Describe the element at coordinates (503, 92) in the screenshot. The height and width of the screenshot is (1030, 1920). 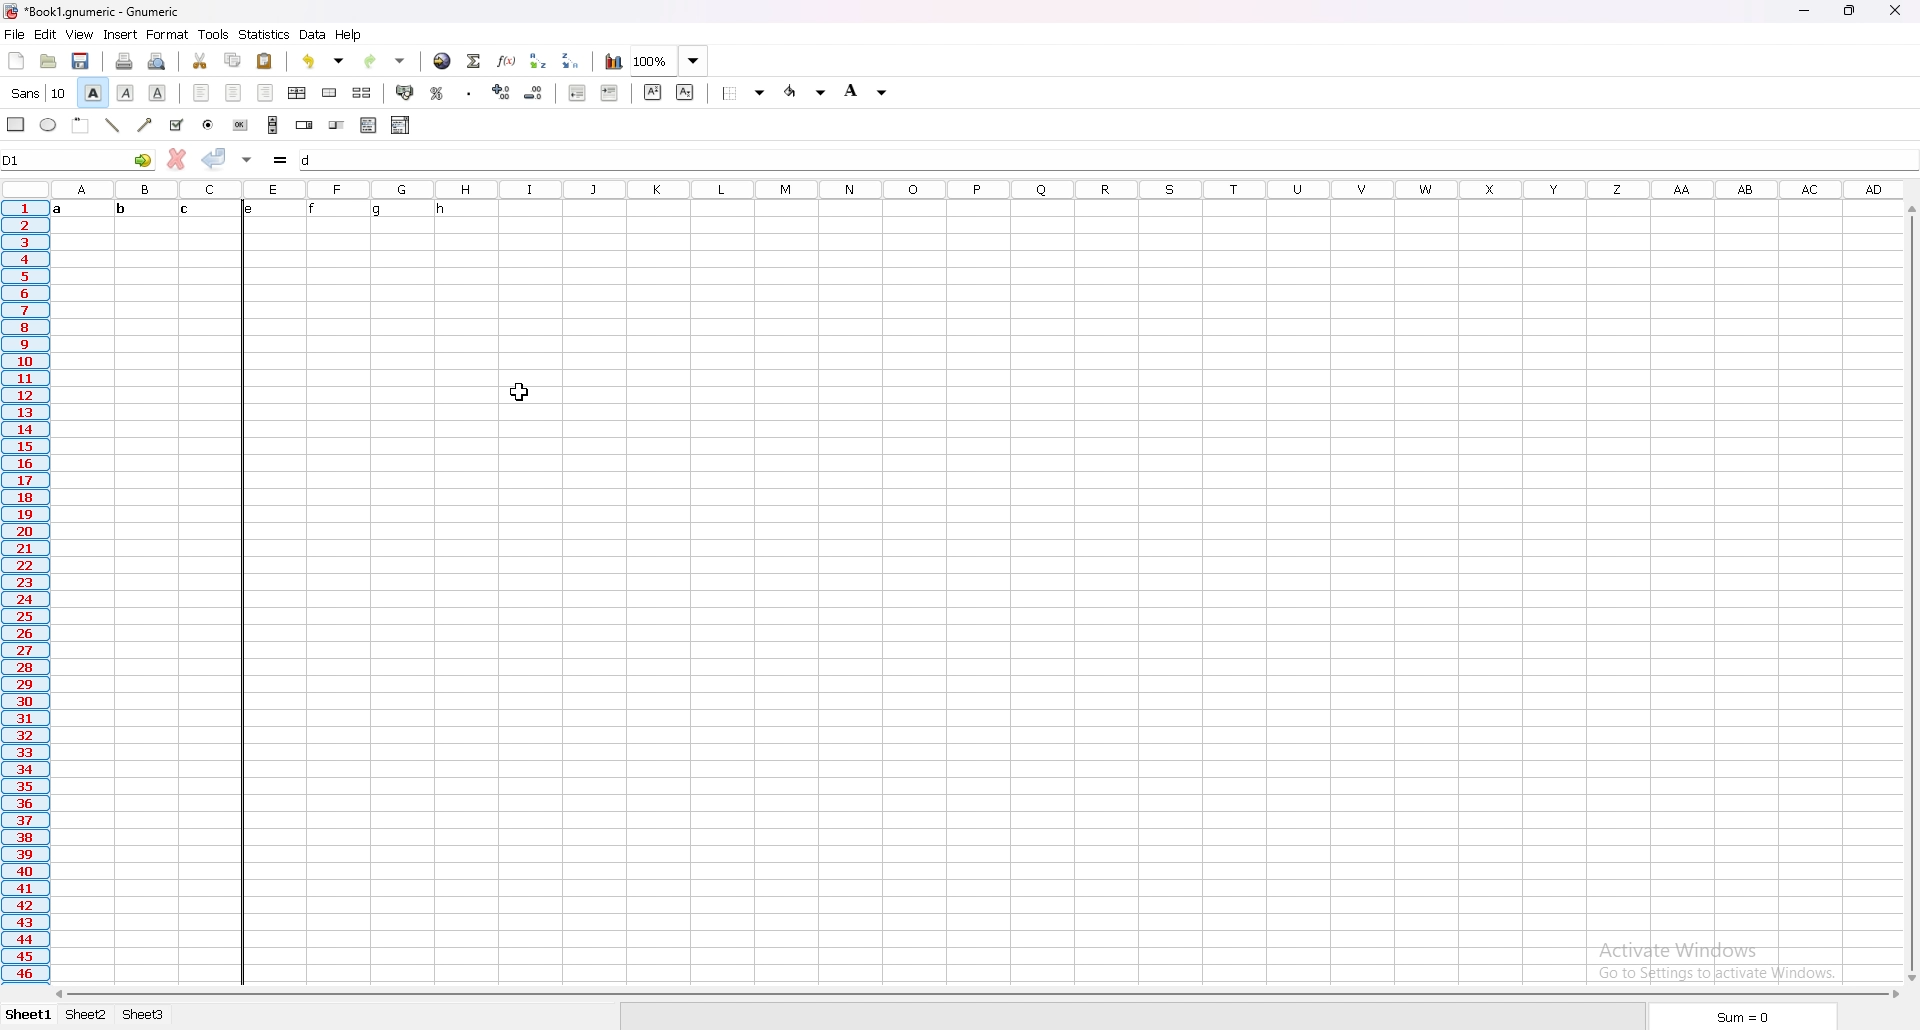
I see `increase decimal` at that location.